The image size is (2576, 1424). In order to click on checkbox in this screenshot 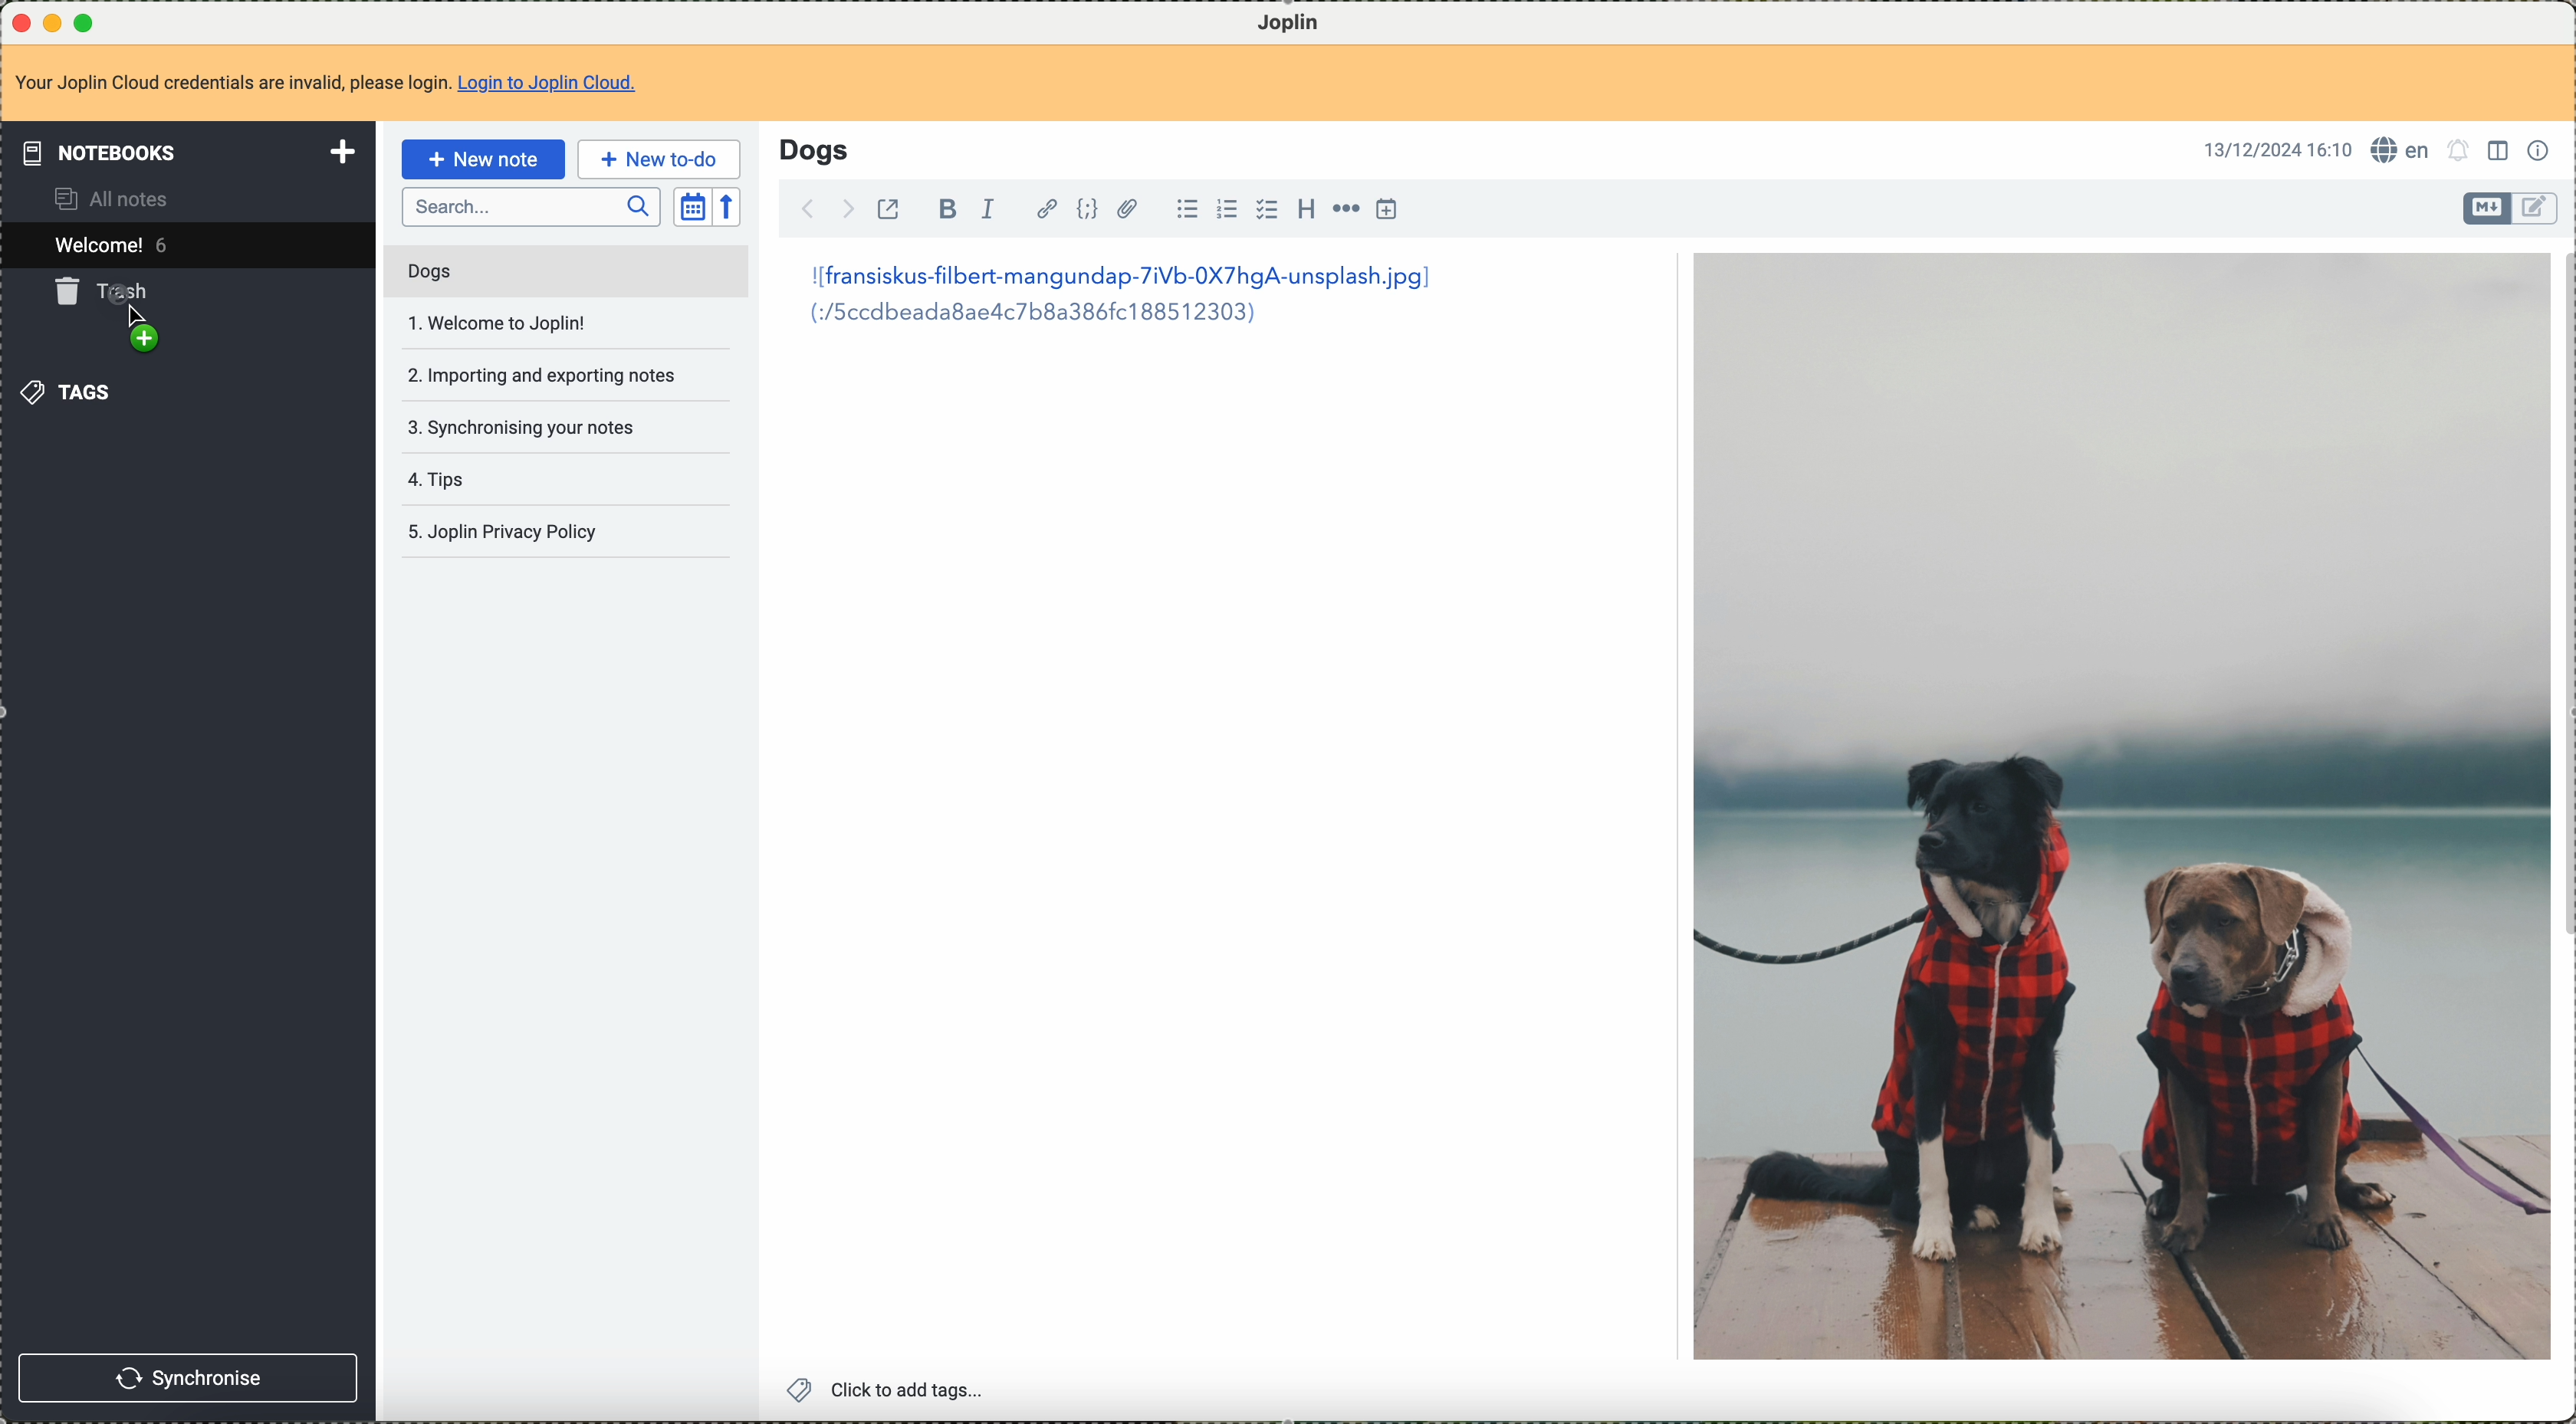, I will do `click(1264, 209)`.